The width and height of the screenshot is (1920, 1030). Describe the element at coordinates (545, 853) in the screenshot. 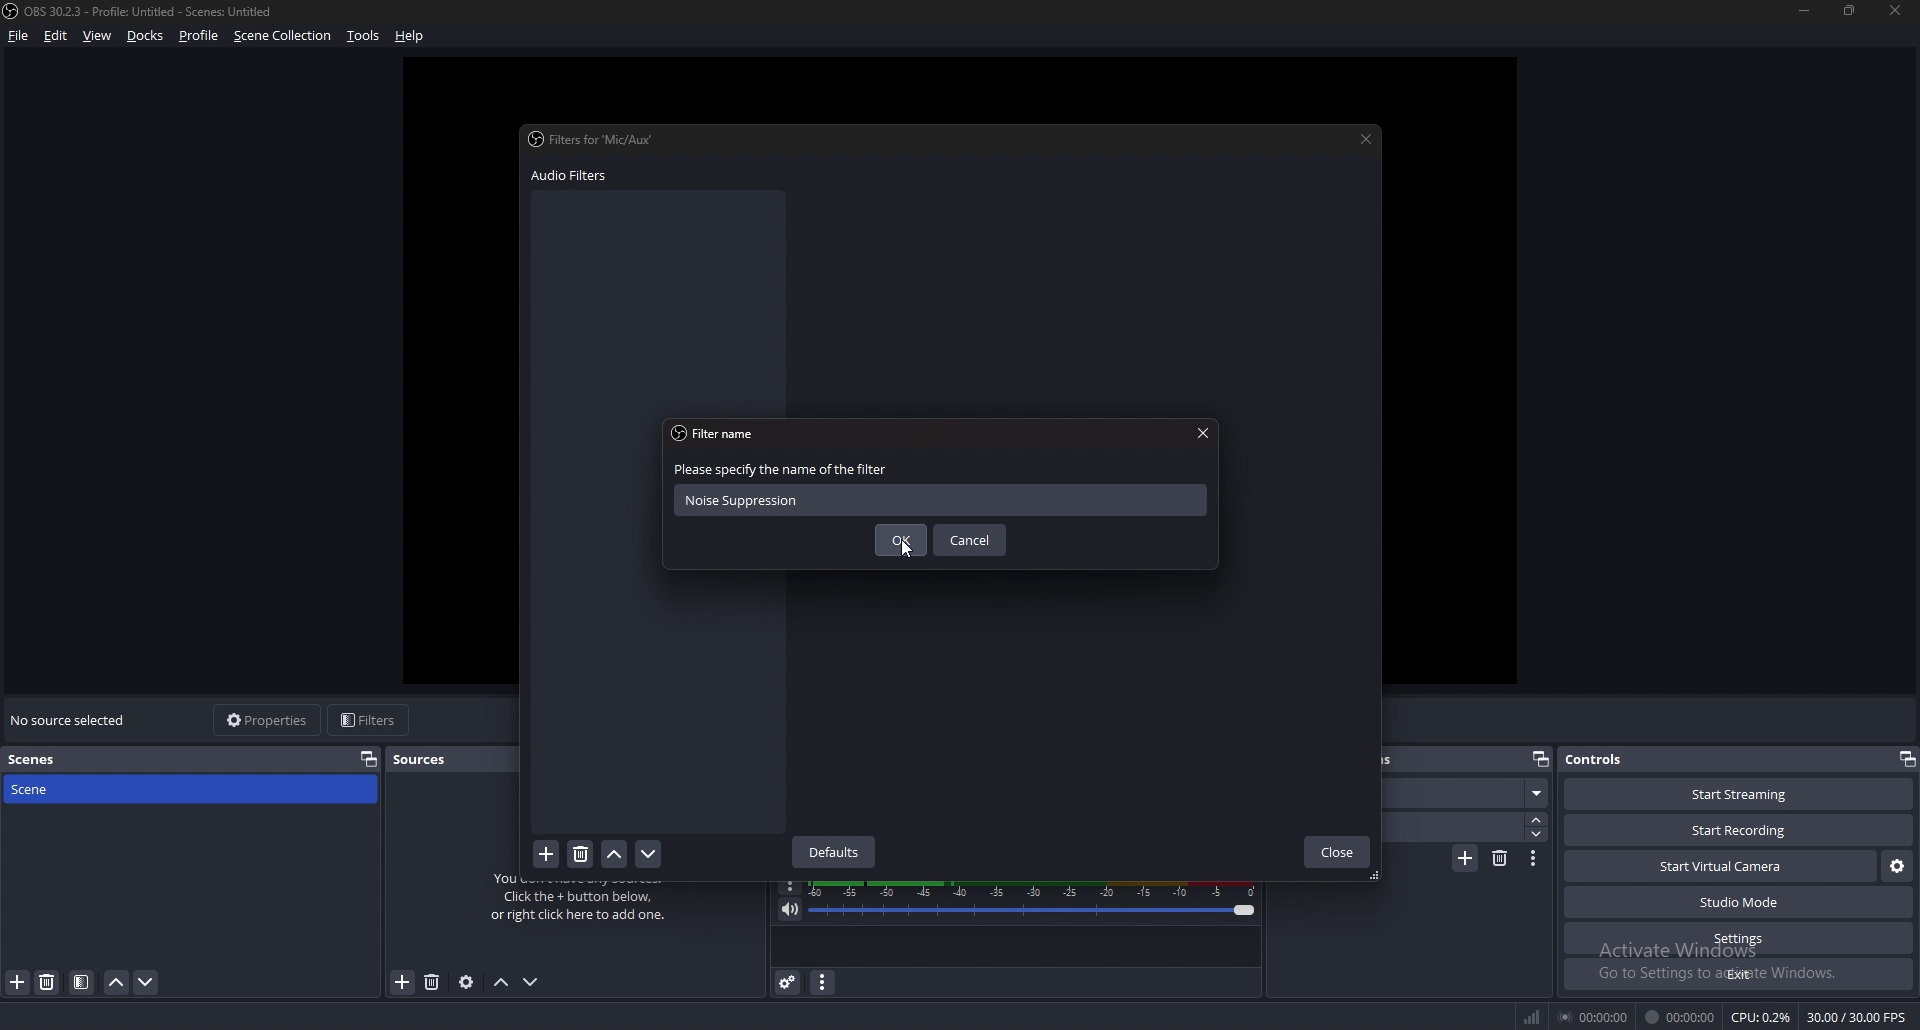

I see `add filter` at that location.